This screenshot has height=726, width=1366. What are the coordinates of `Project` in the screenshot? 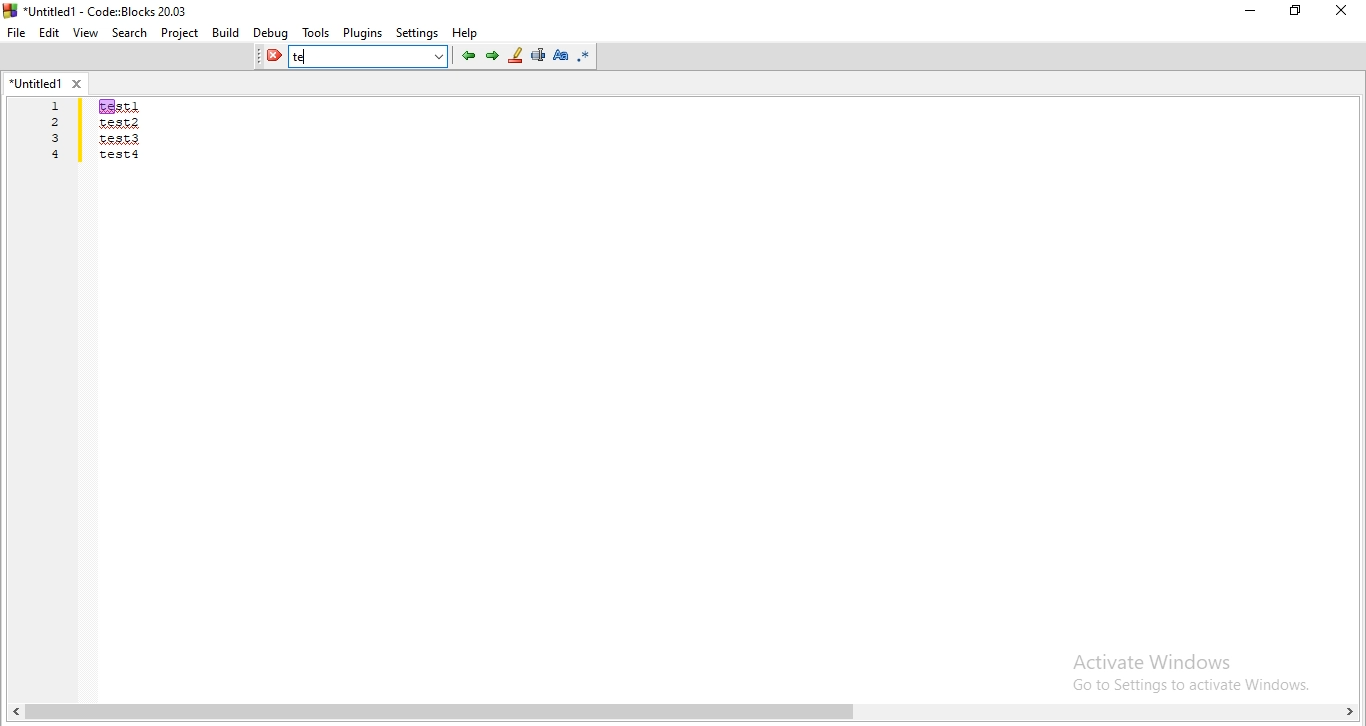 It's located at (180, 33).